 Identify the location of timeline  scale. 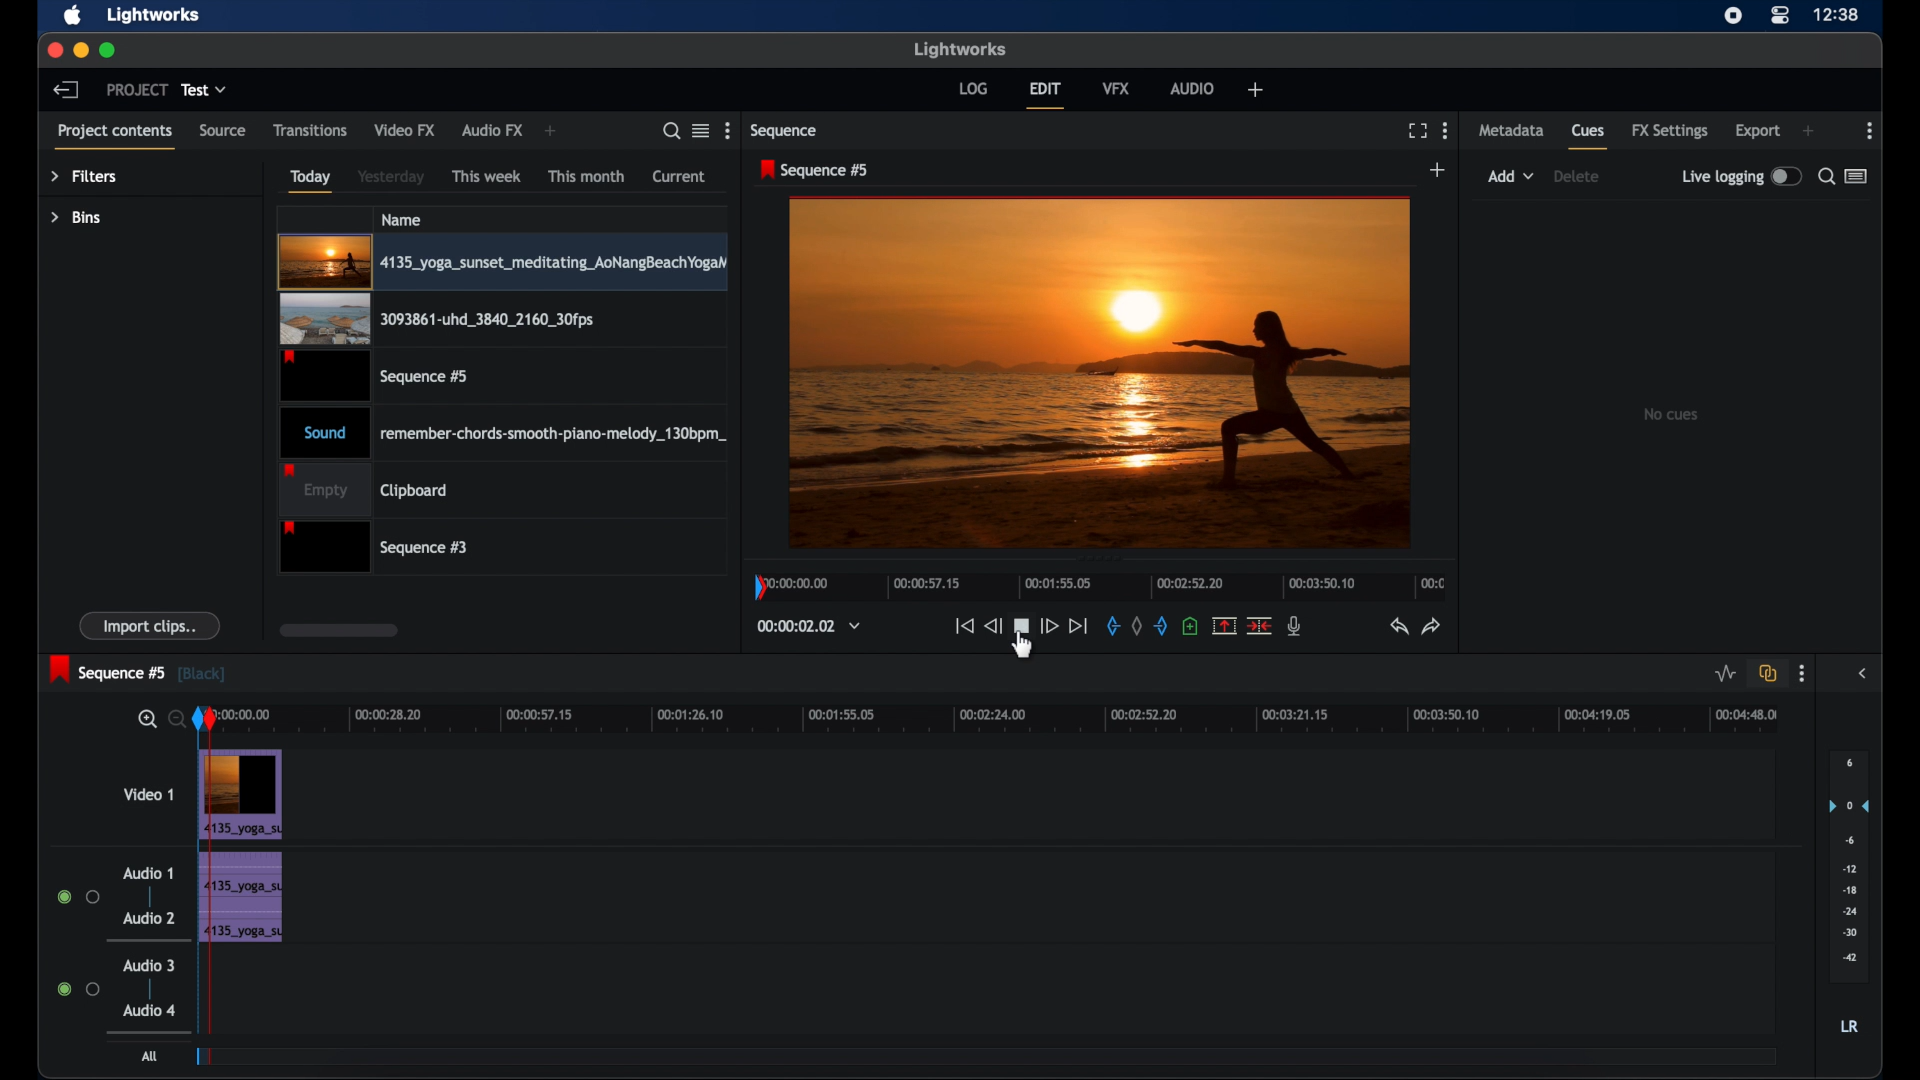
(1098, 584).